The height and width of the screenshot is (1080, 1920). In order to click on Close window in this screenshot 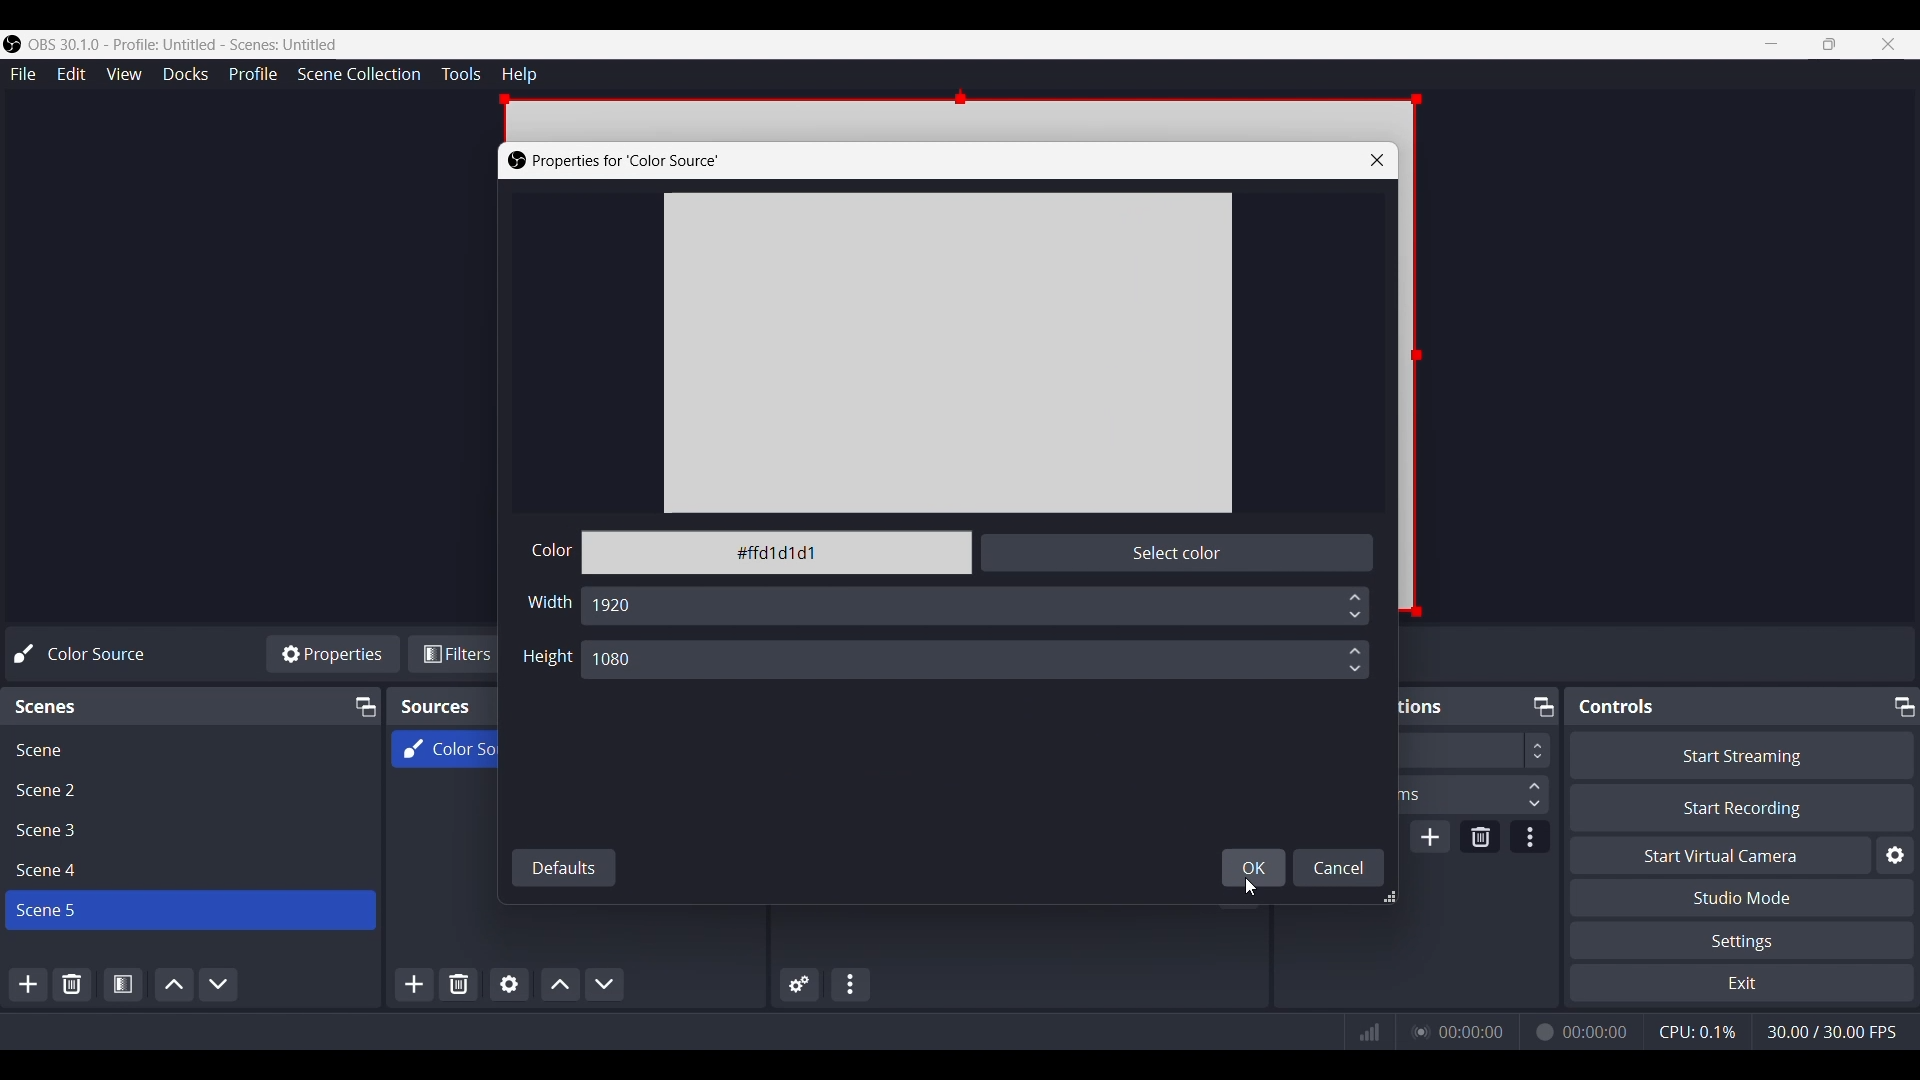, I will do `click(1376, 160)`.